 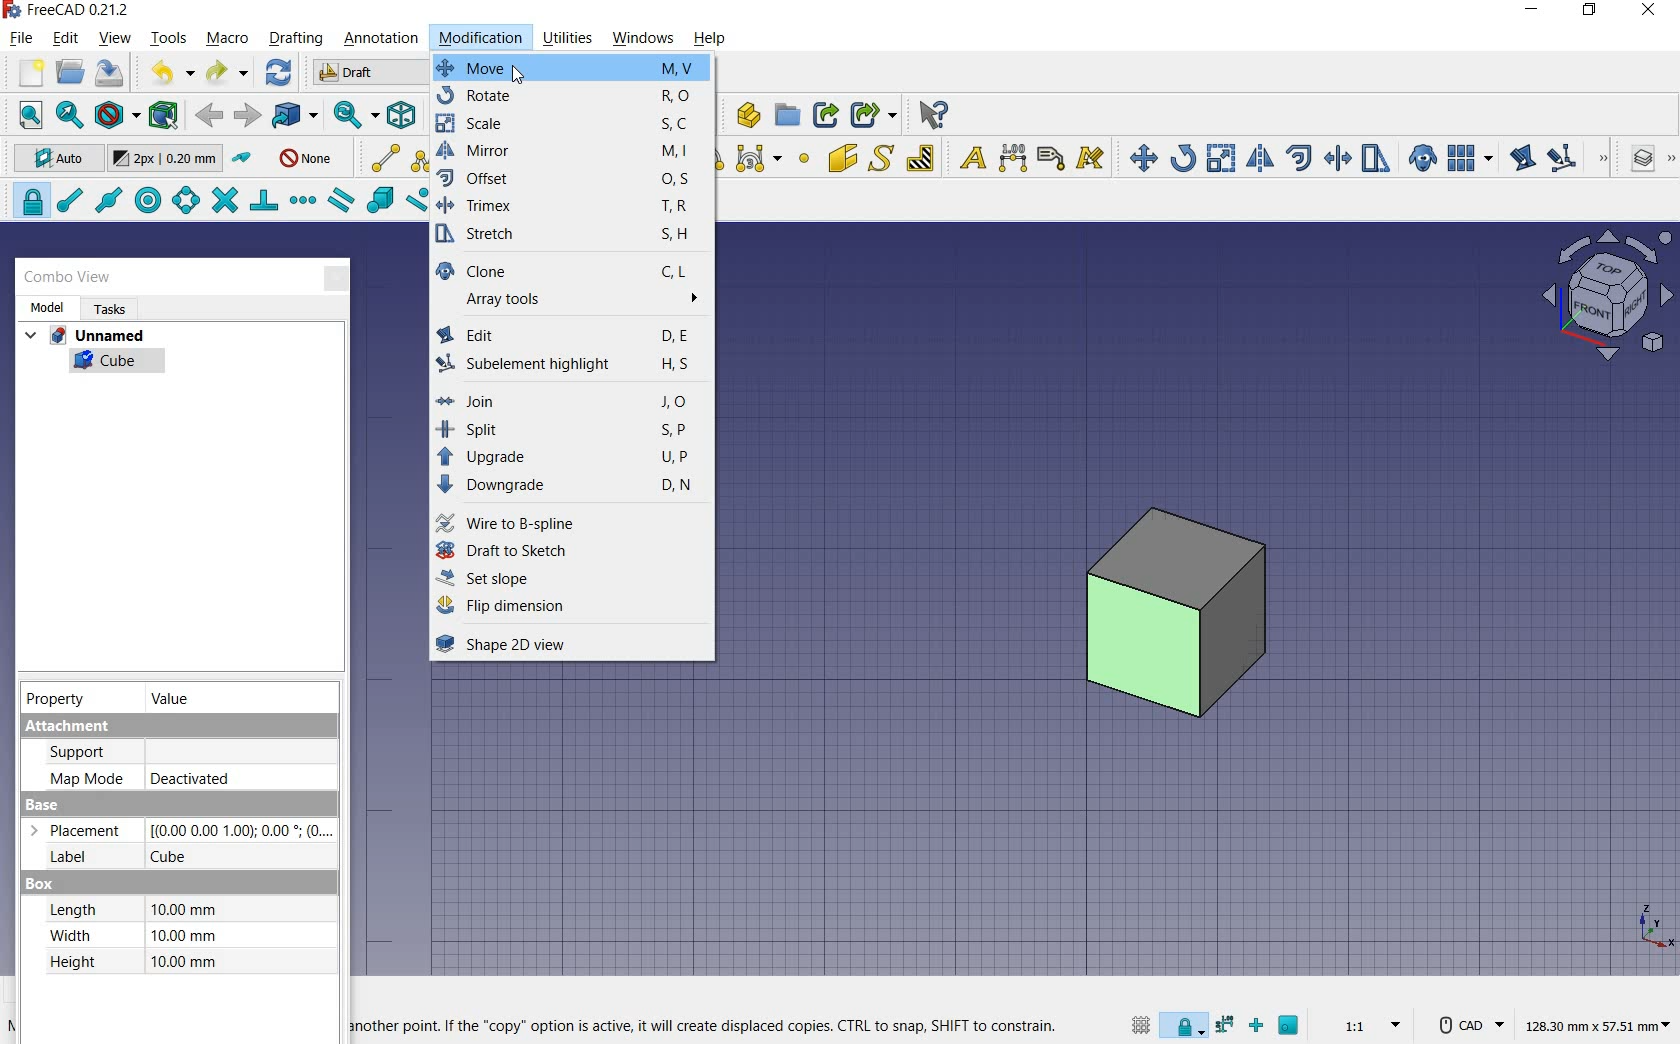 What do you see at coordinates (1592, 12) in the screenshot?
I see `restore down` at bounding box center [1592, 12].